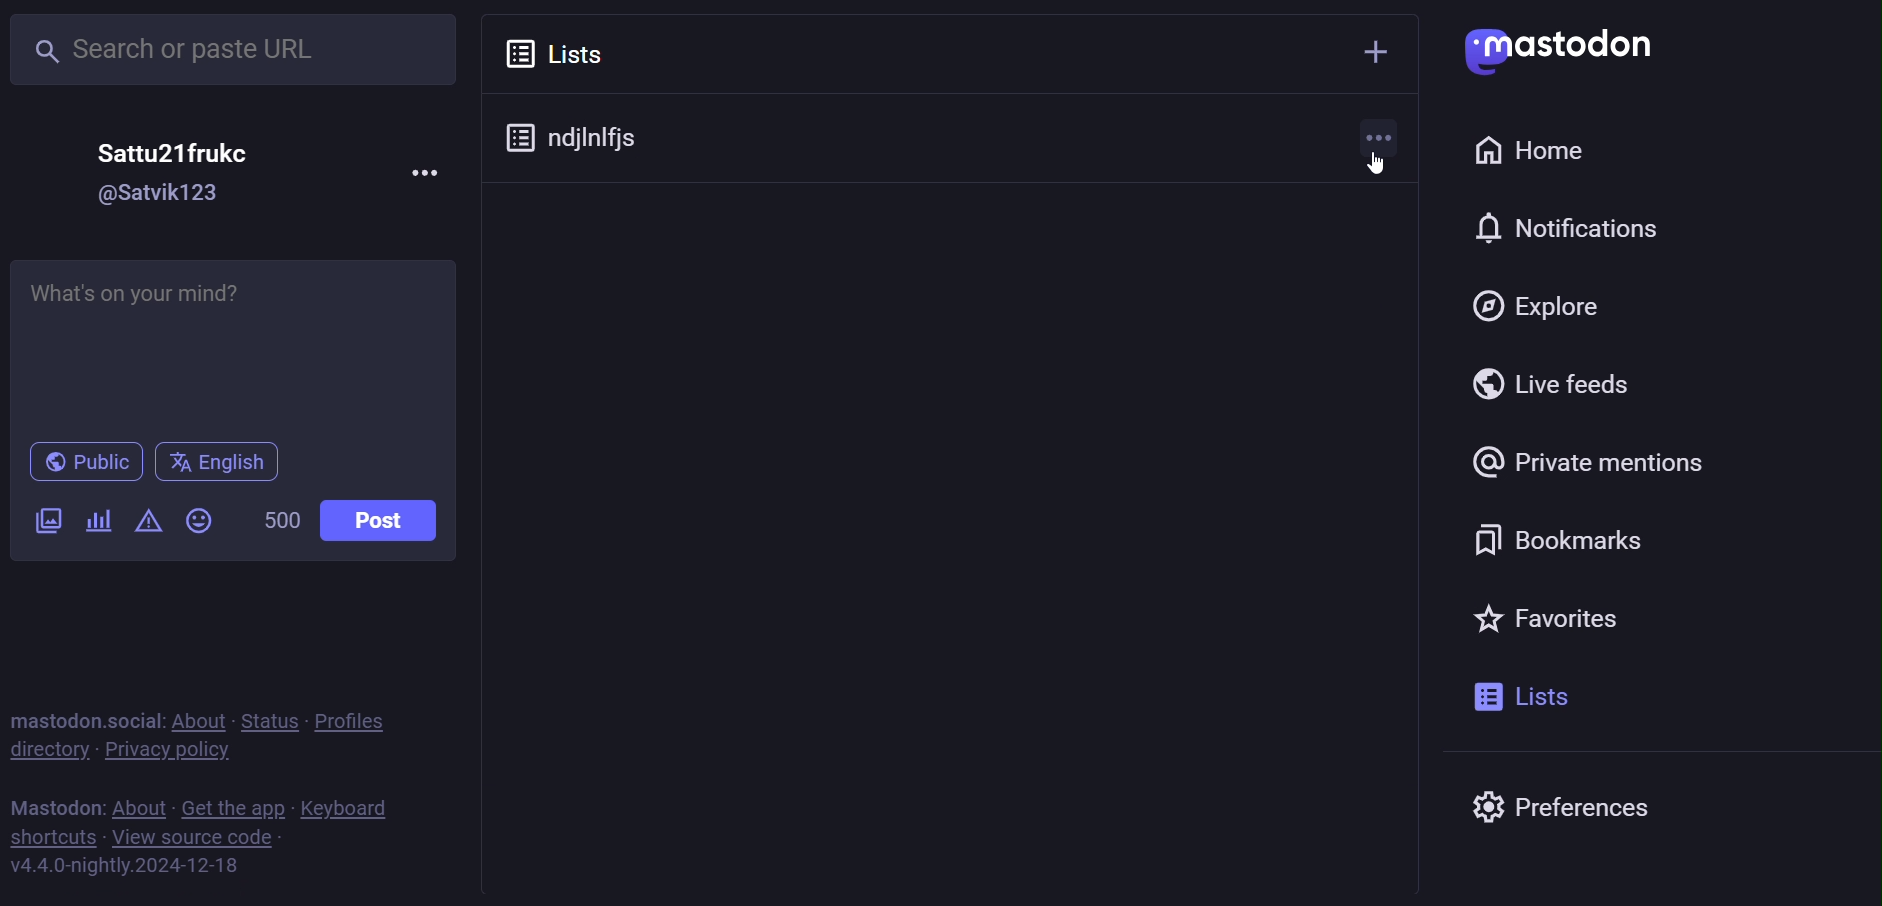  I want to click on explore, so click(1534, 305).